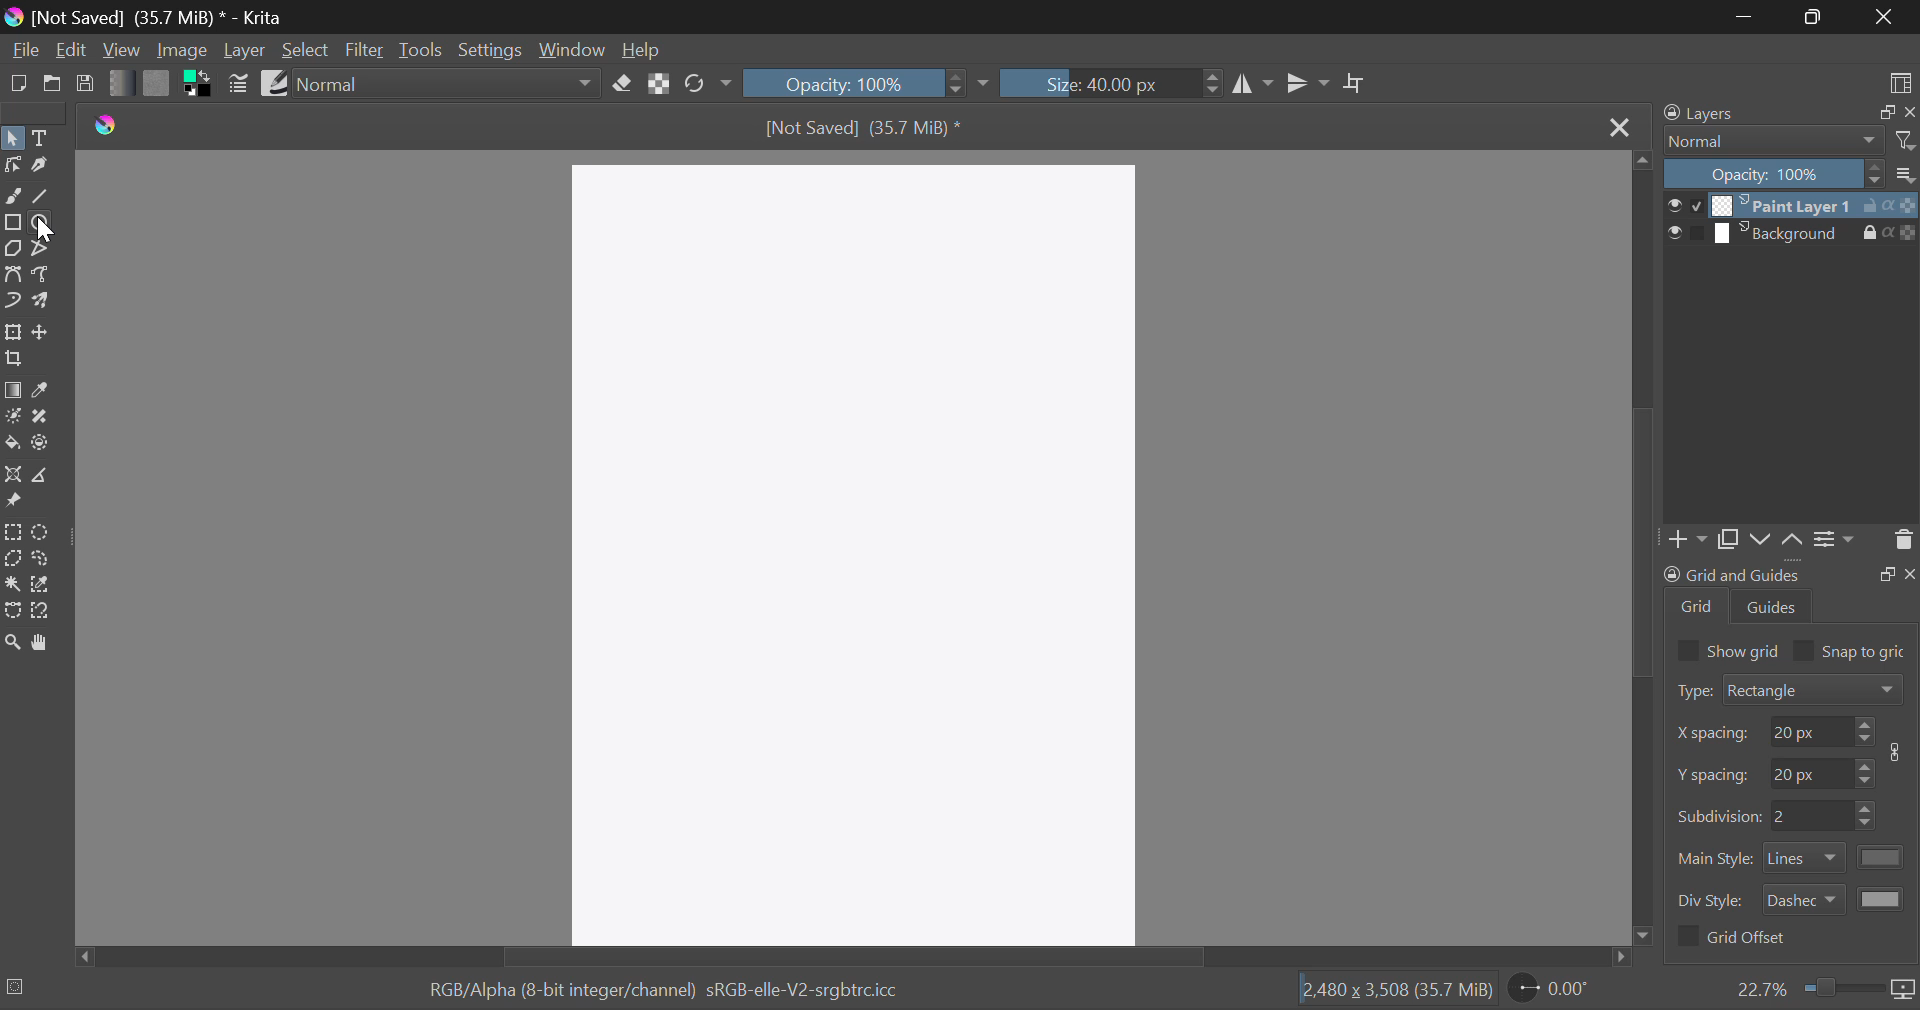  Describe the element at coordinates (24, 53) in the screenshot. I see `File` at that location.